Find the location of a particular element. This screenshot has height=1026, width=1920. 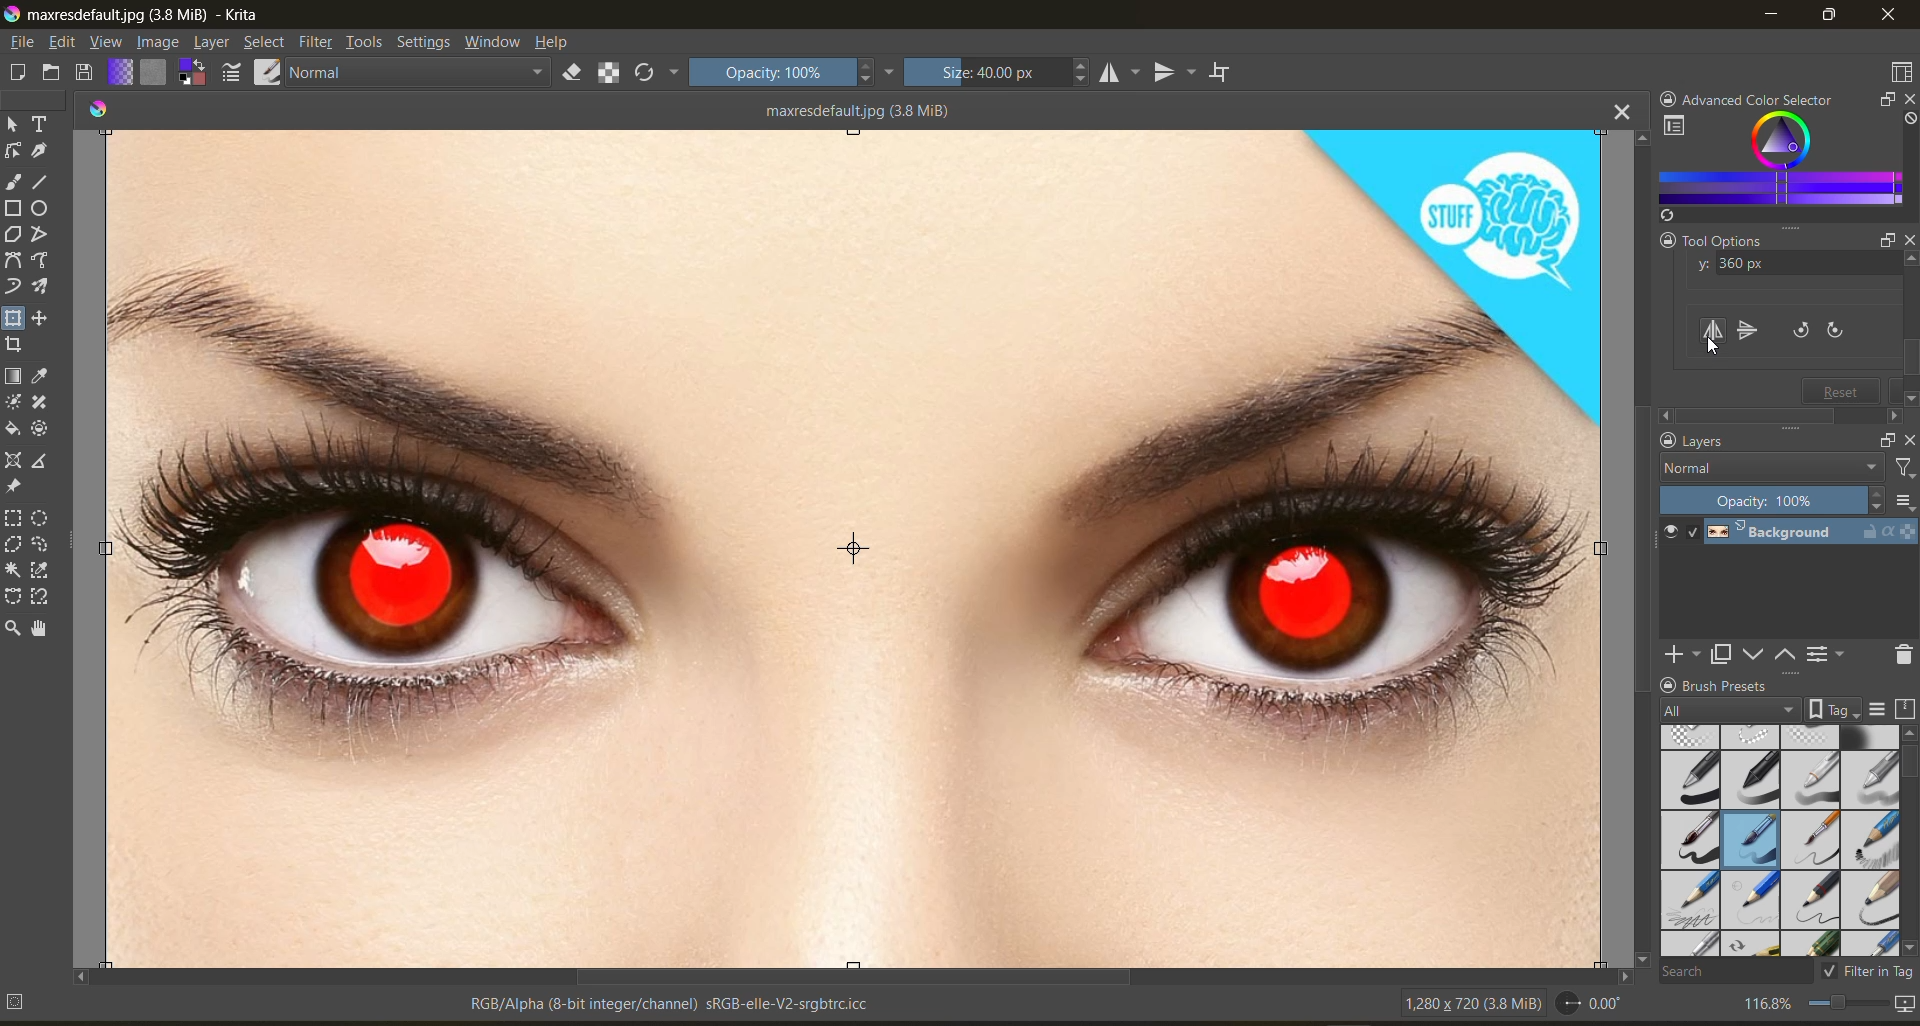

float docker is located at coordinates (1884, 438).